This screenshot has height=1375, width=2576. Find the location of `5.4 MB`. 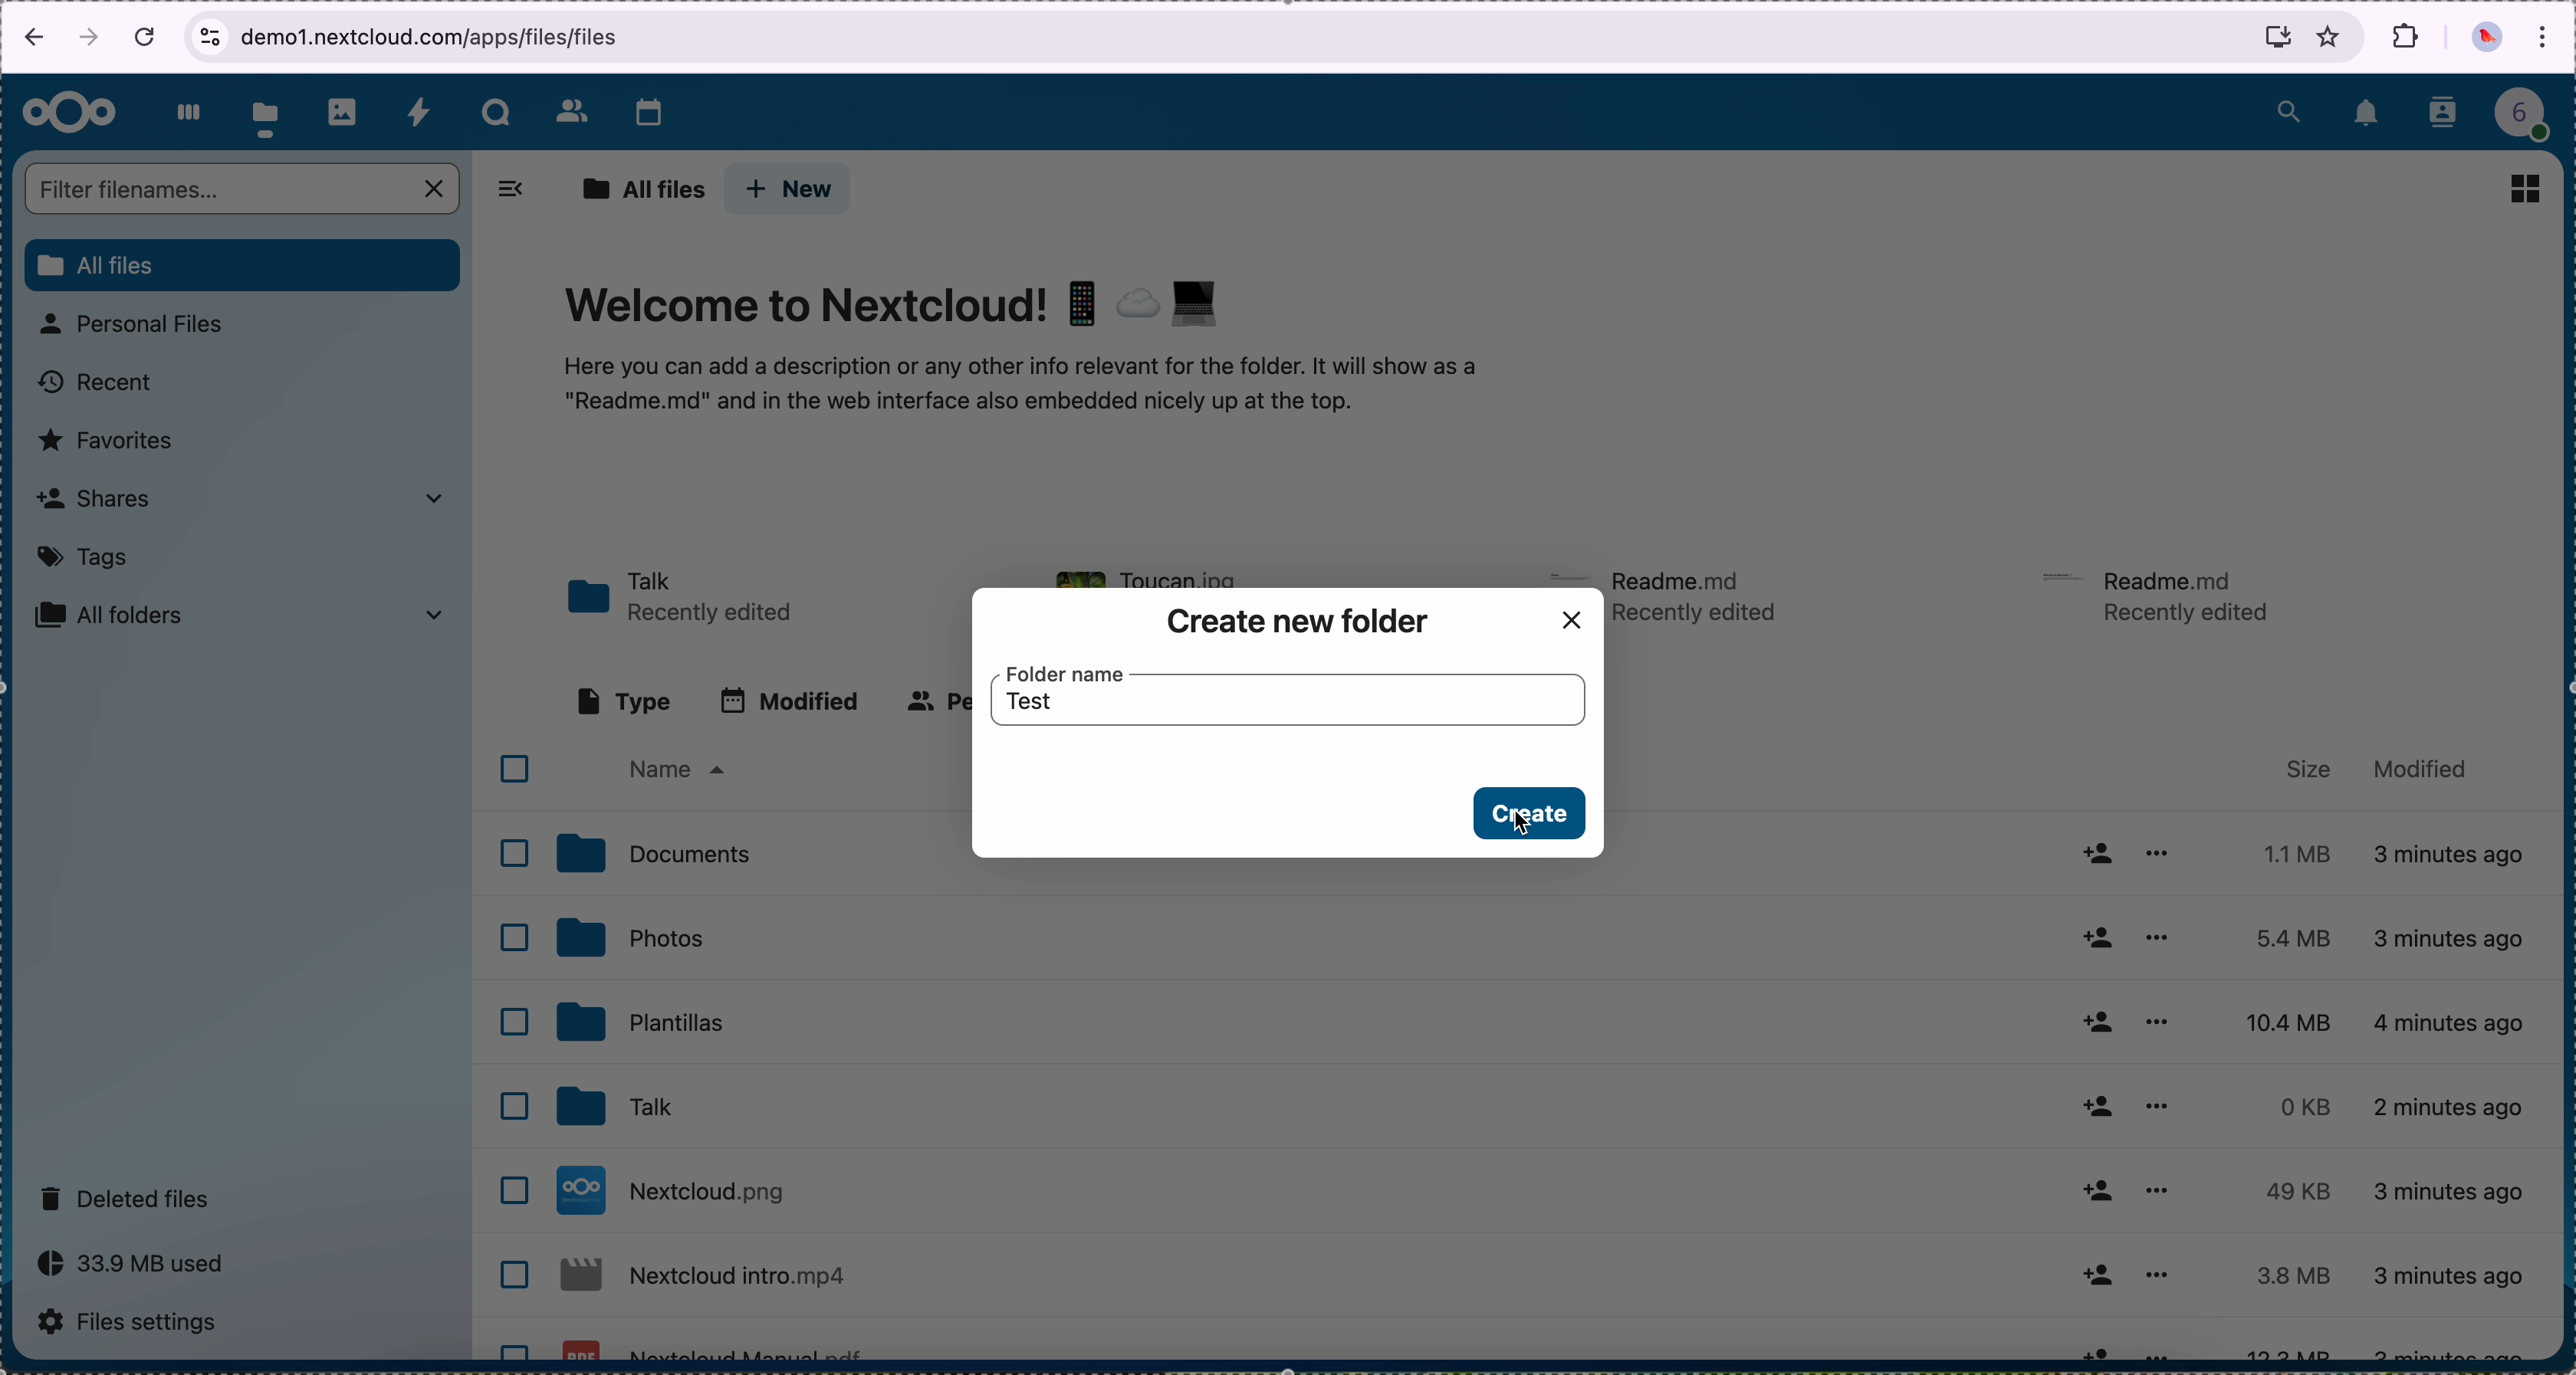

5.4 MB is located at coordinates (2278, 939).